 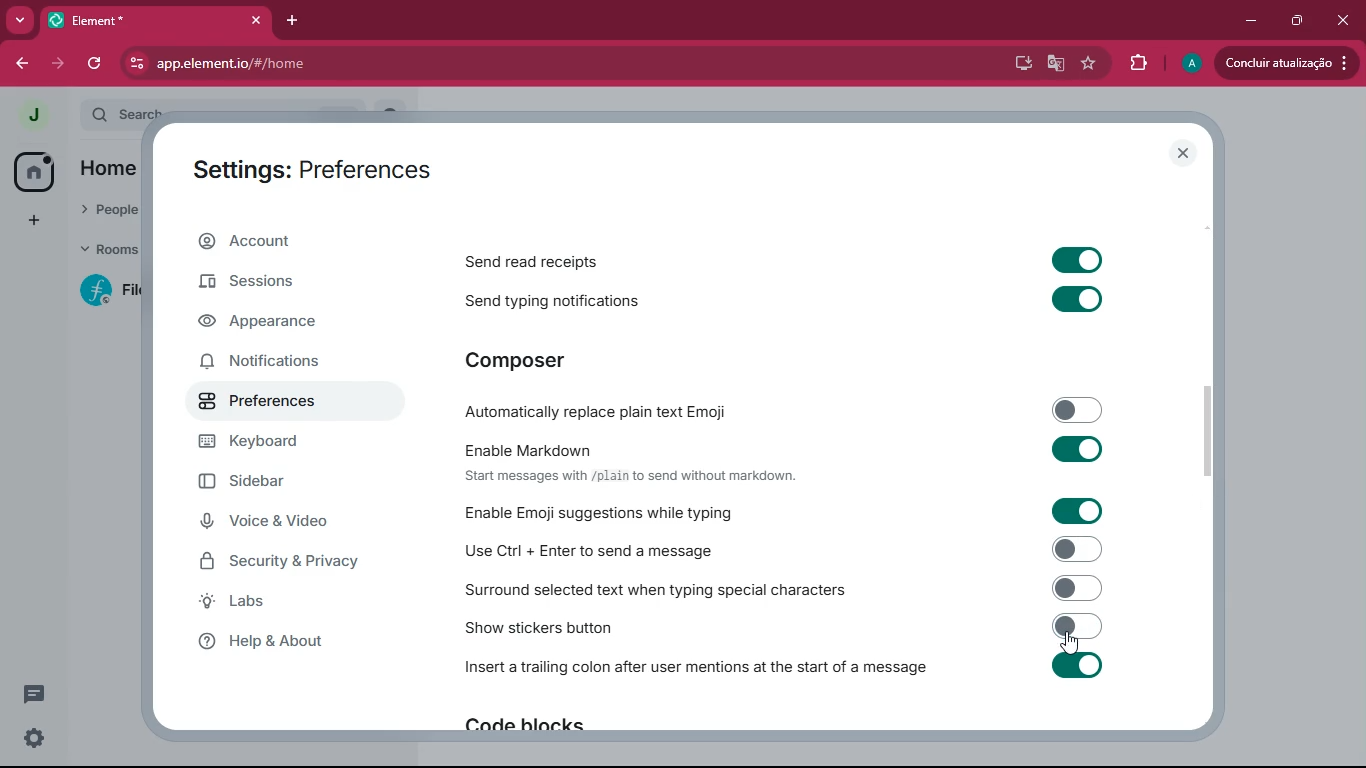 I want to click on rooms, so click(x=111, y=250).